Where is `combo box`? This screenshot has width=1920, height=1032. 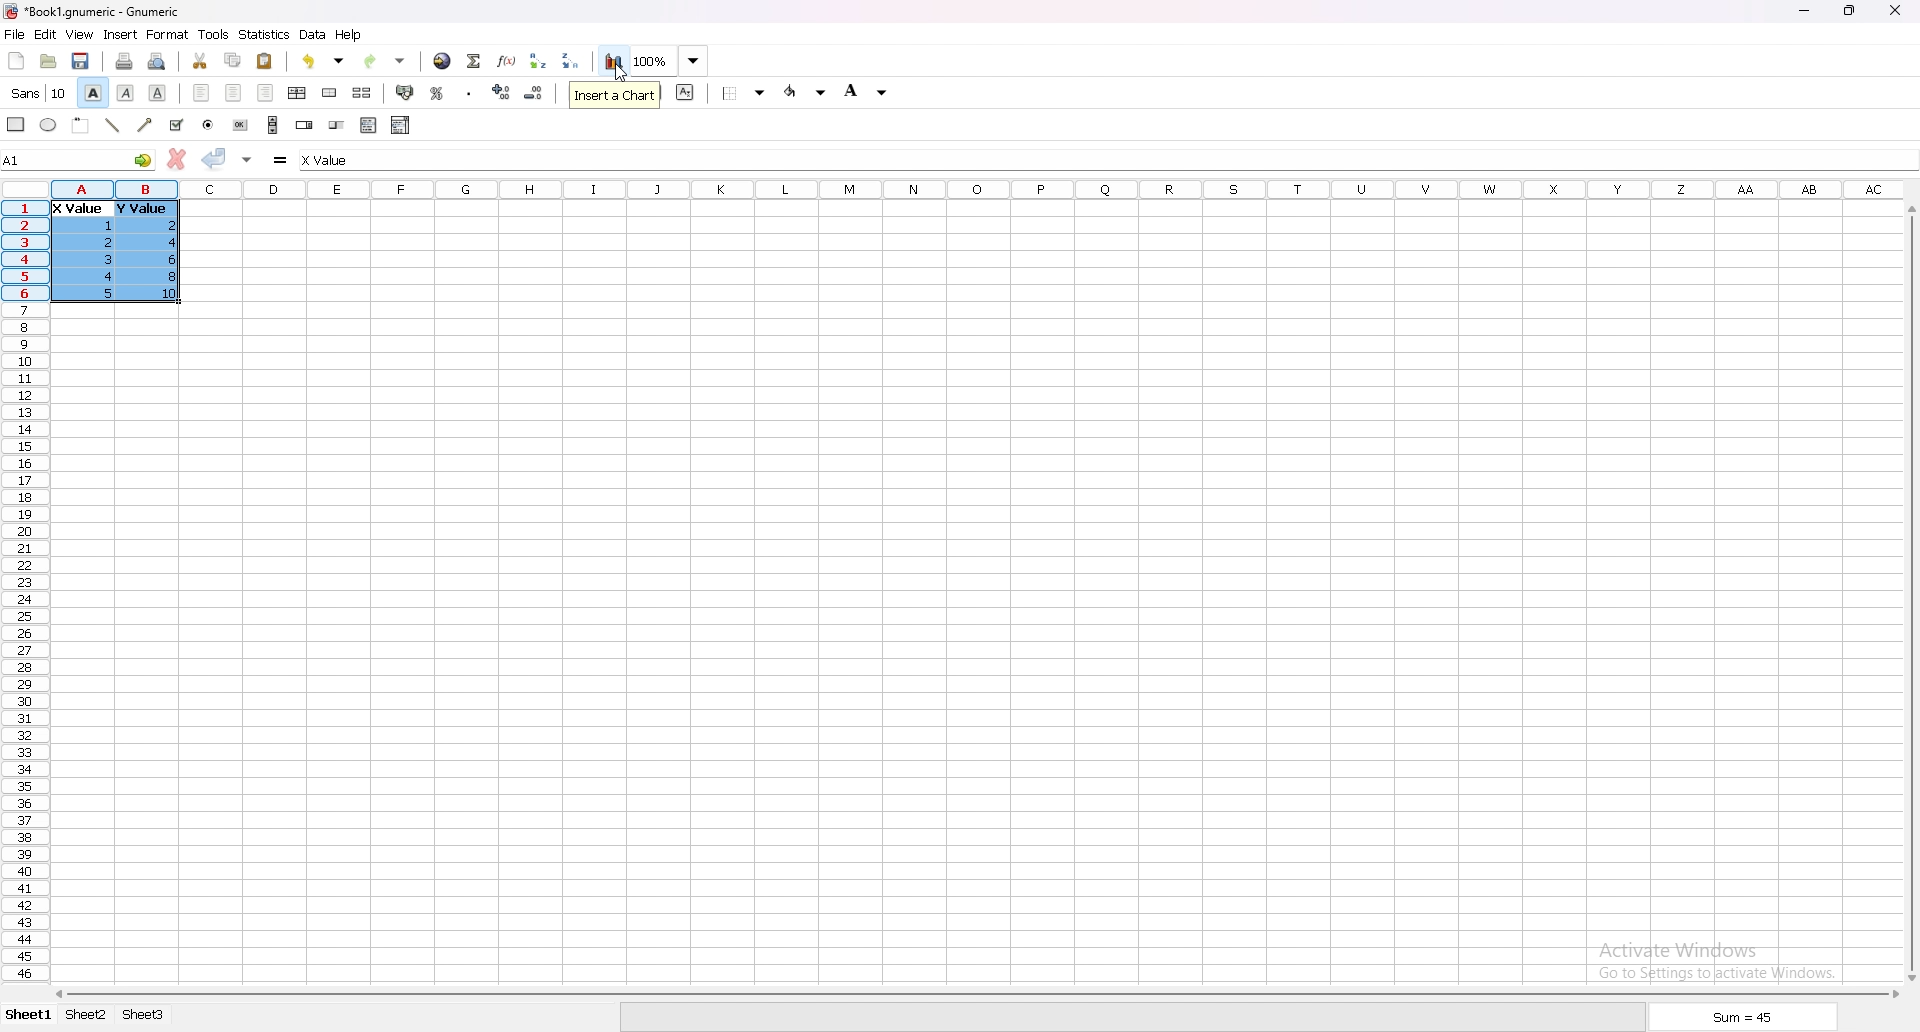
combo box is located at coordinates (400, 124).